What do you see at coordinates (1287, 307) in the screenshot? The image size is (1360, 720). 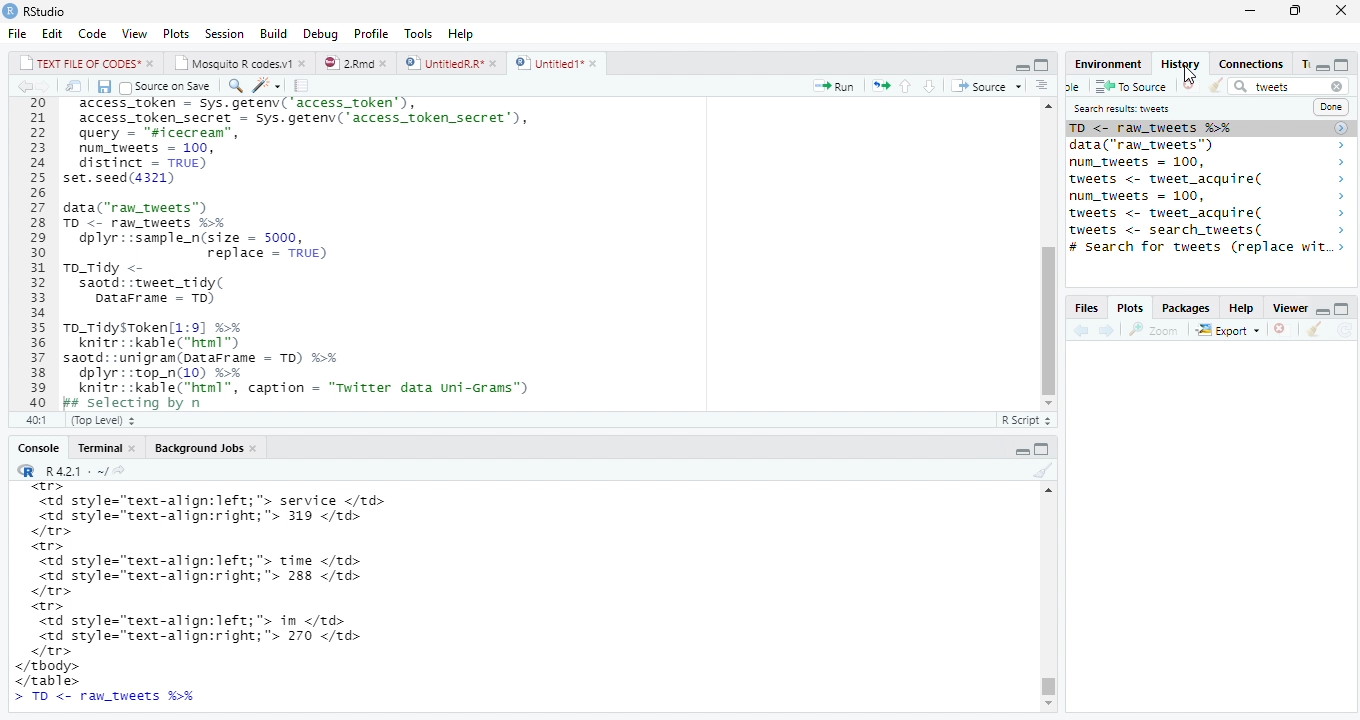 I see `Viewer` at bounding box center [1287, 307].